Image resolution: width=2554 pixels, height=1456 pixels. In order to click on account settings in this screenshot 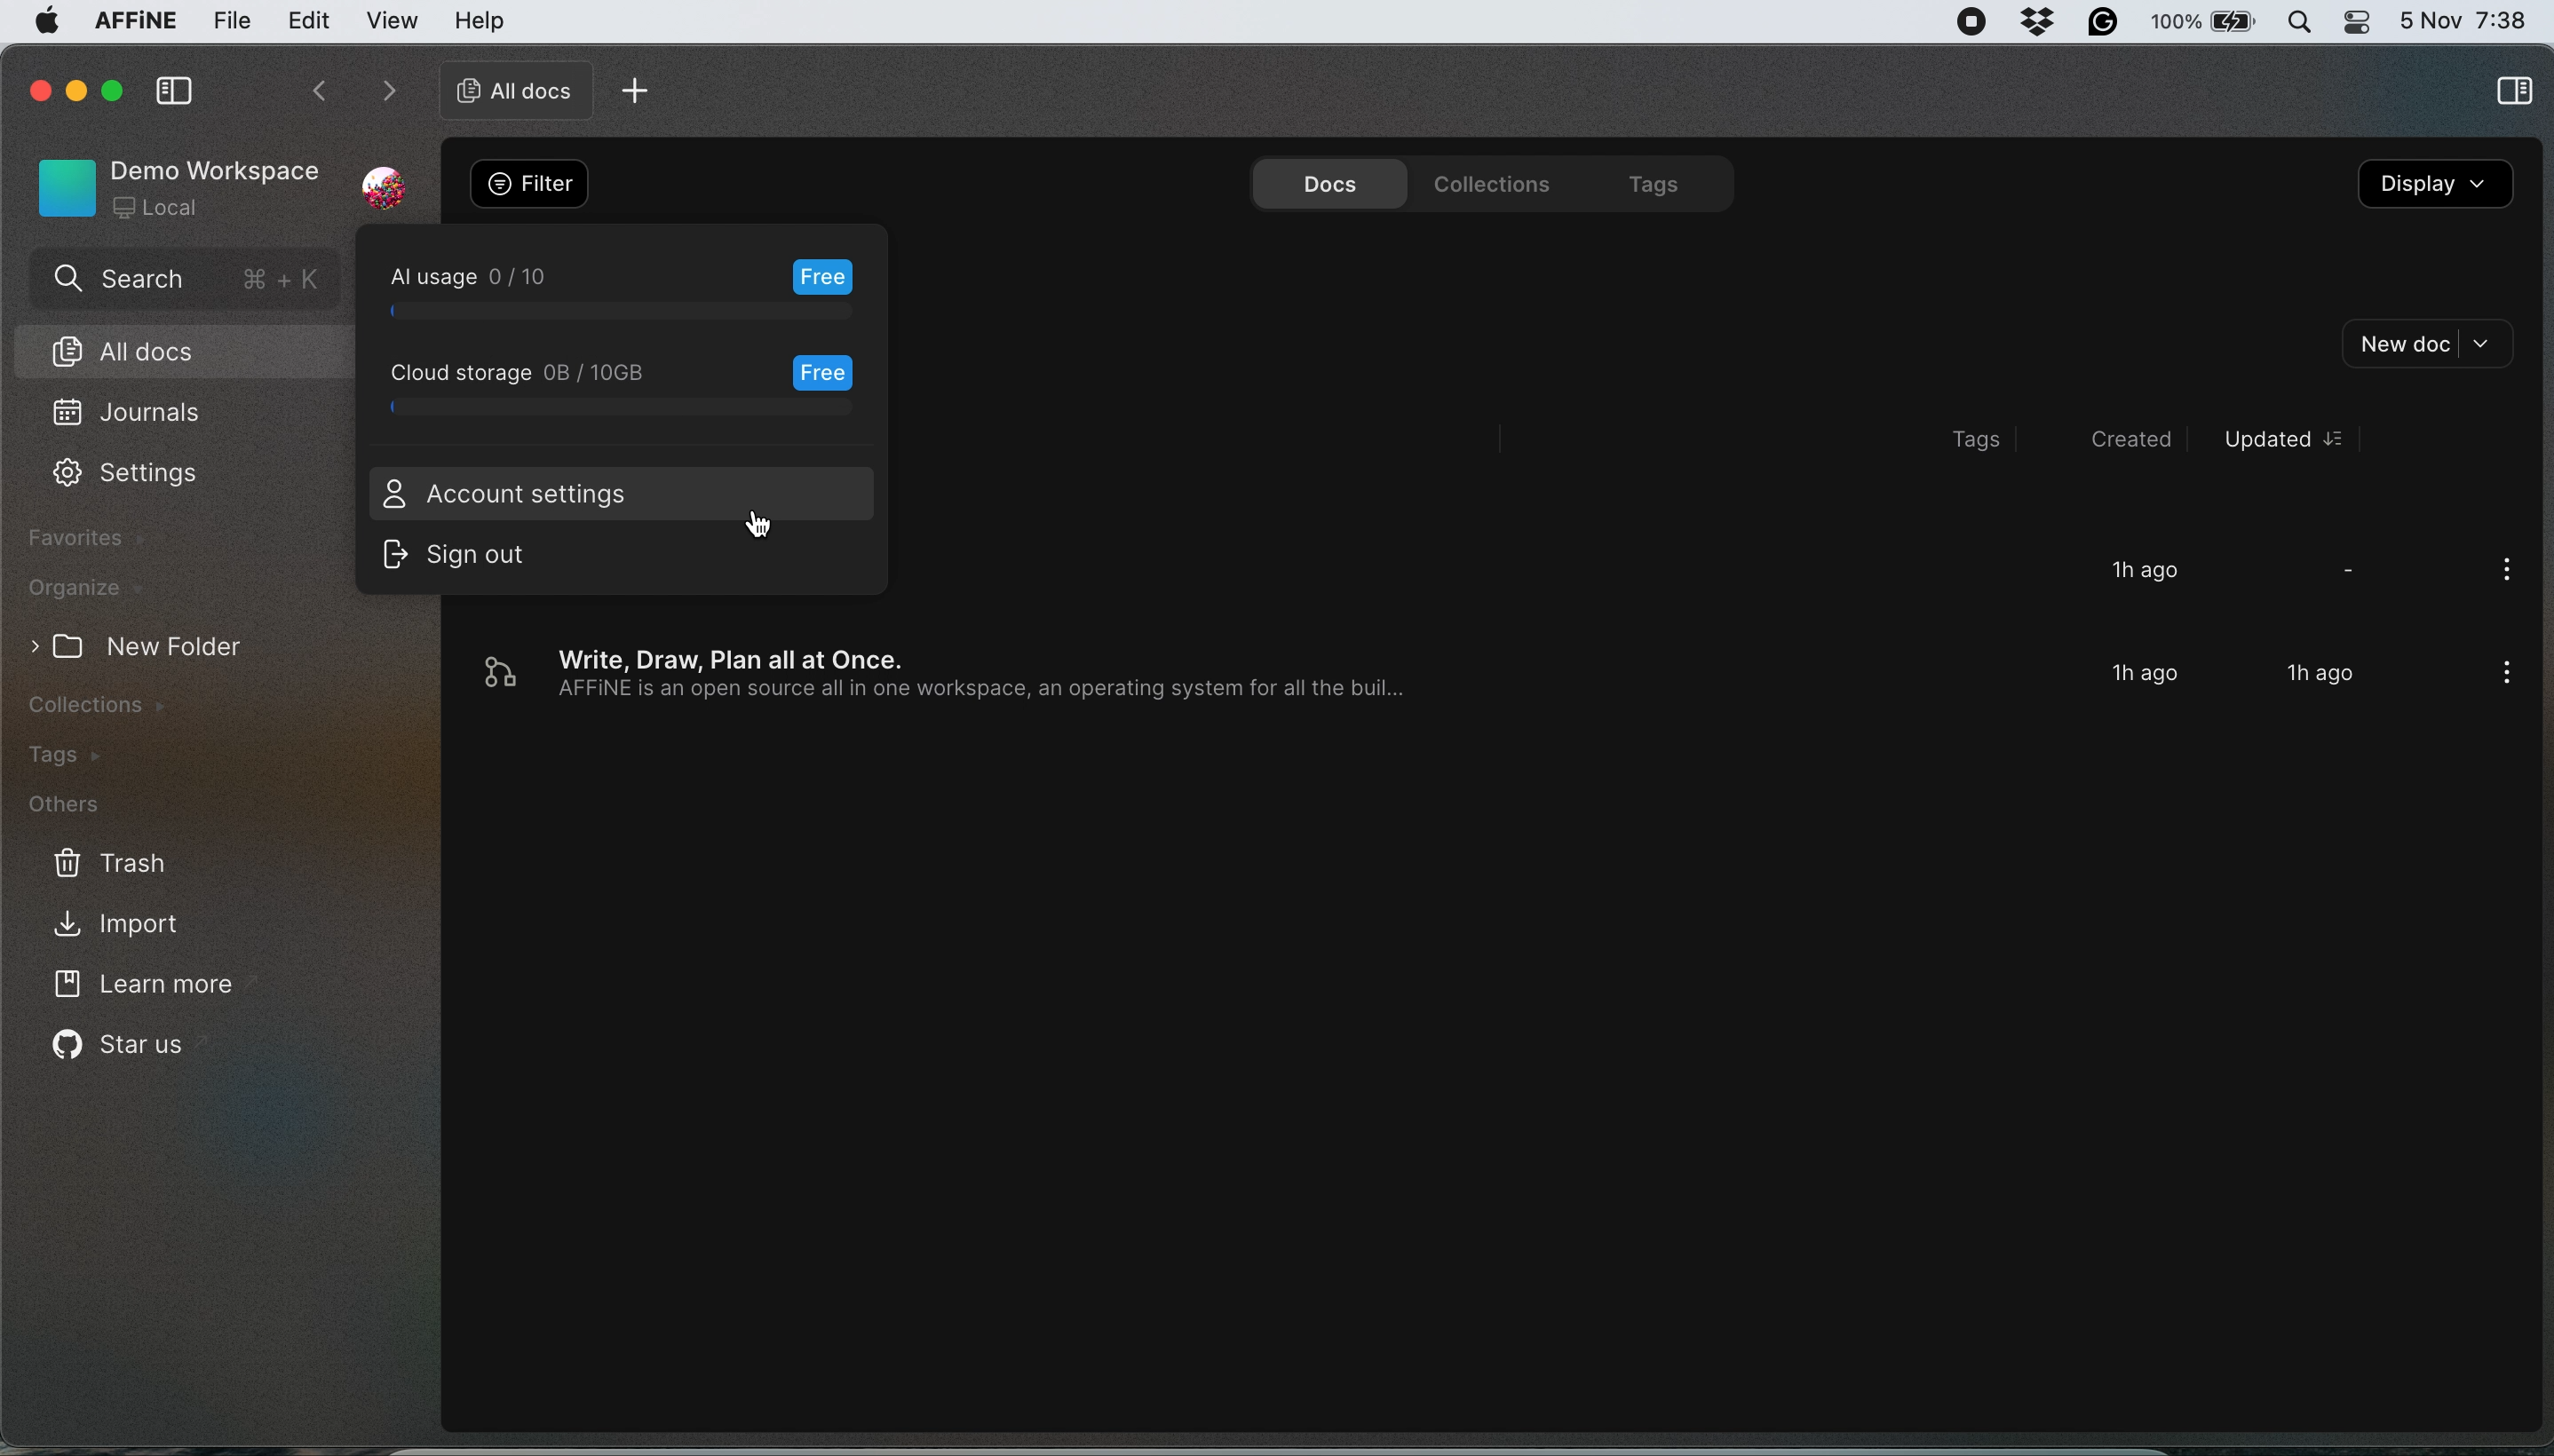, I will do `click(502, 493)`.